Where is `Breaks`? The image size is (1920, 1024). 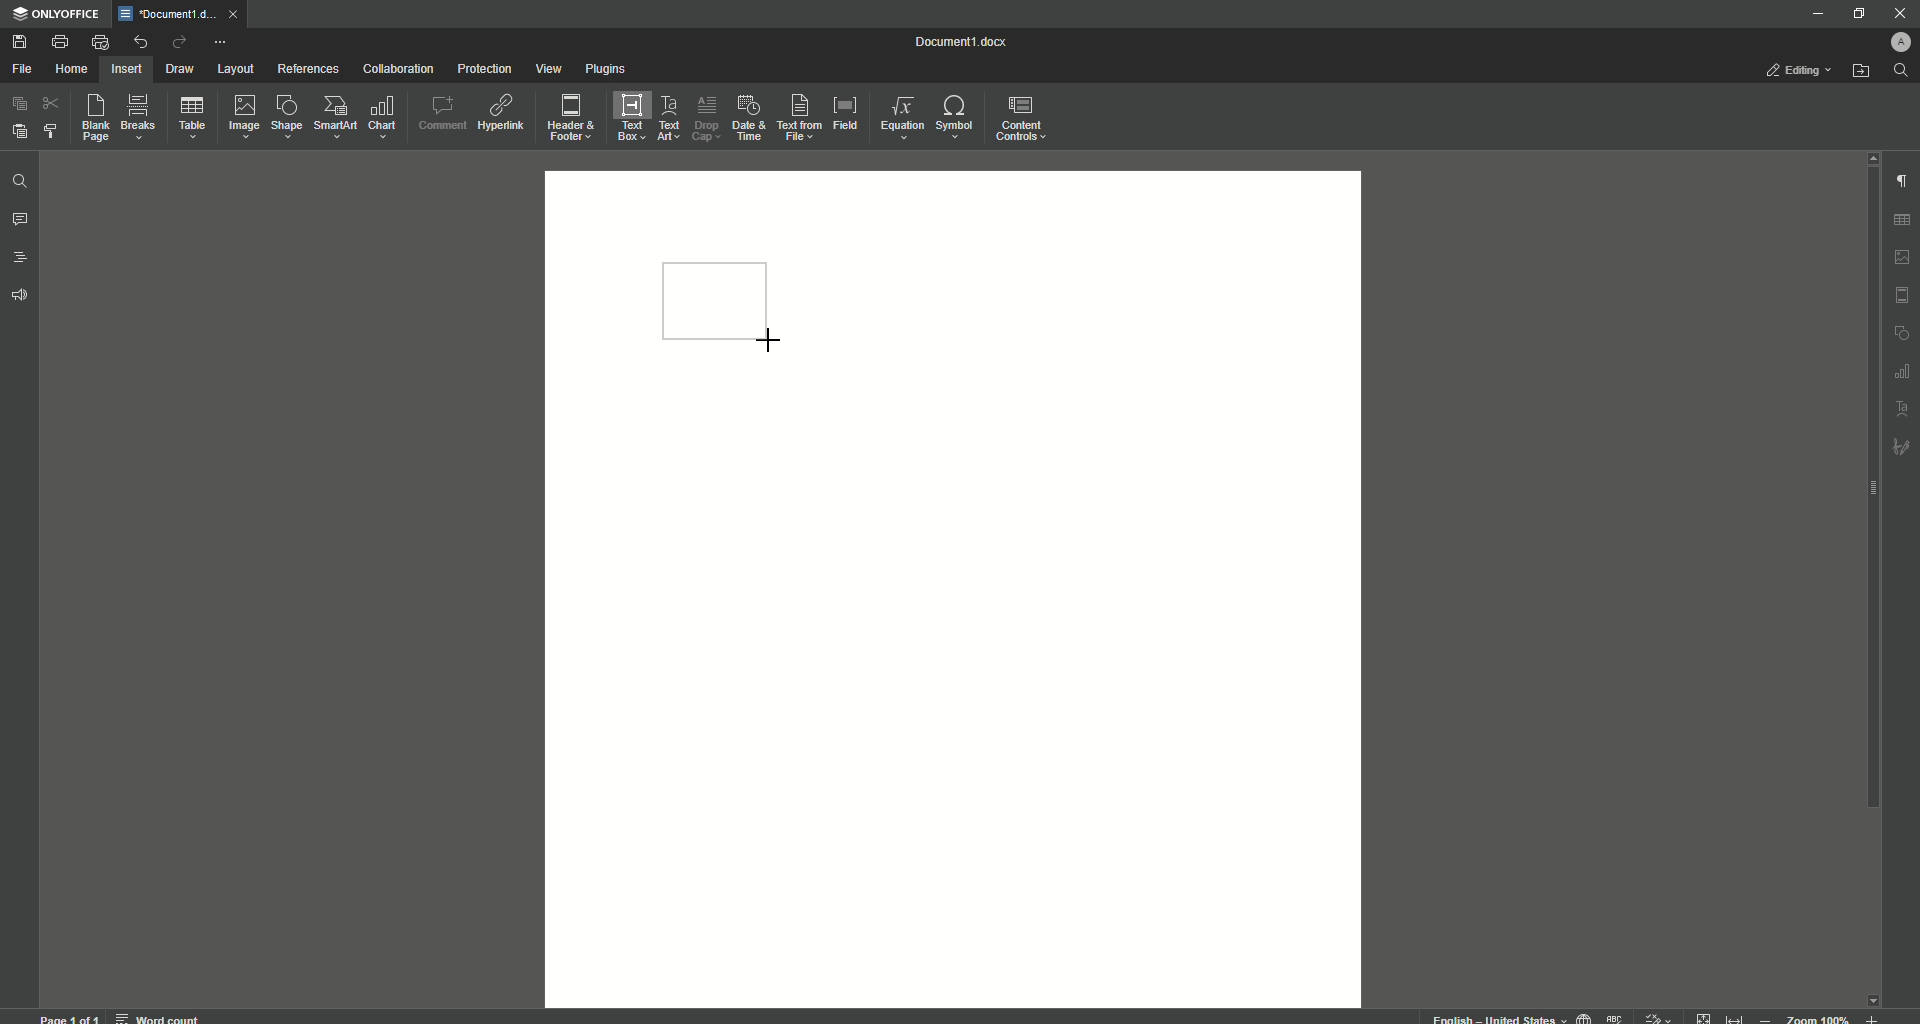
Breaks is located at coordinates (139, 118).